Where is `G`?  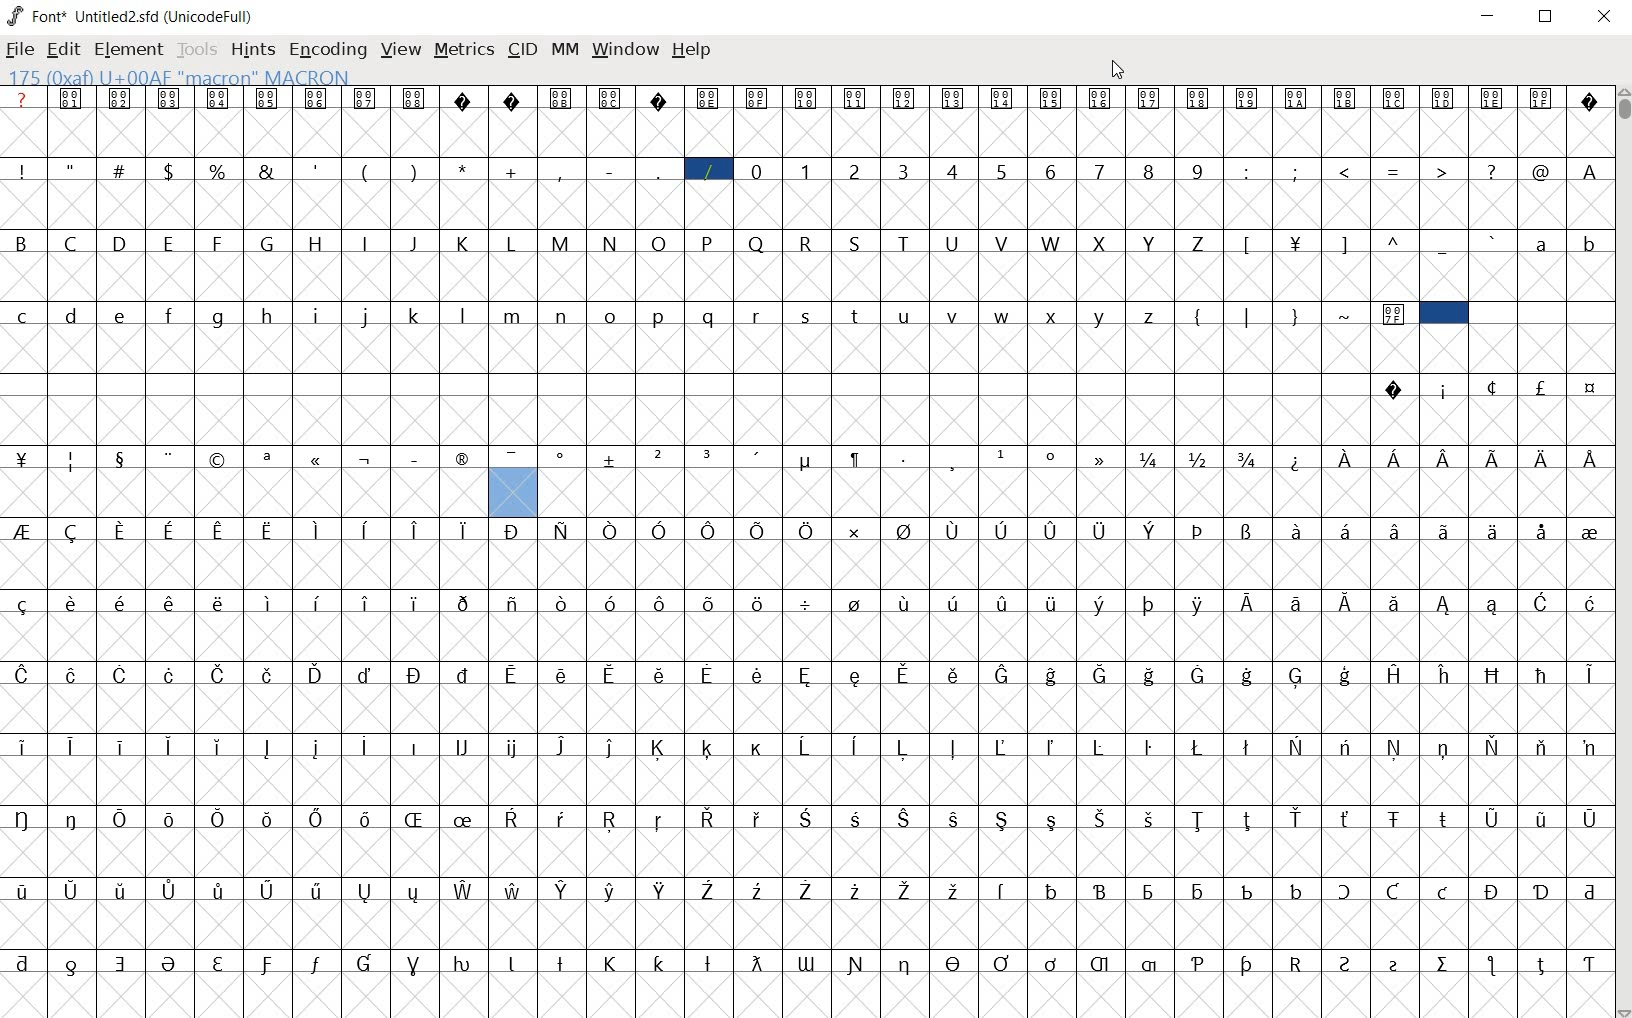 G is located at coordinates (270, 244).